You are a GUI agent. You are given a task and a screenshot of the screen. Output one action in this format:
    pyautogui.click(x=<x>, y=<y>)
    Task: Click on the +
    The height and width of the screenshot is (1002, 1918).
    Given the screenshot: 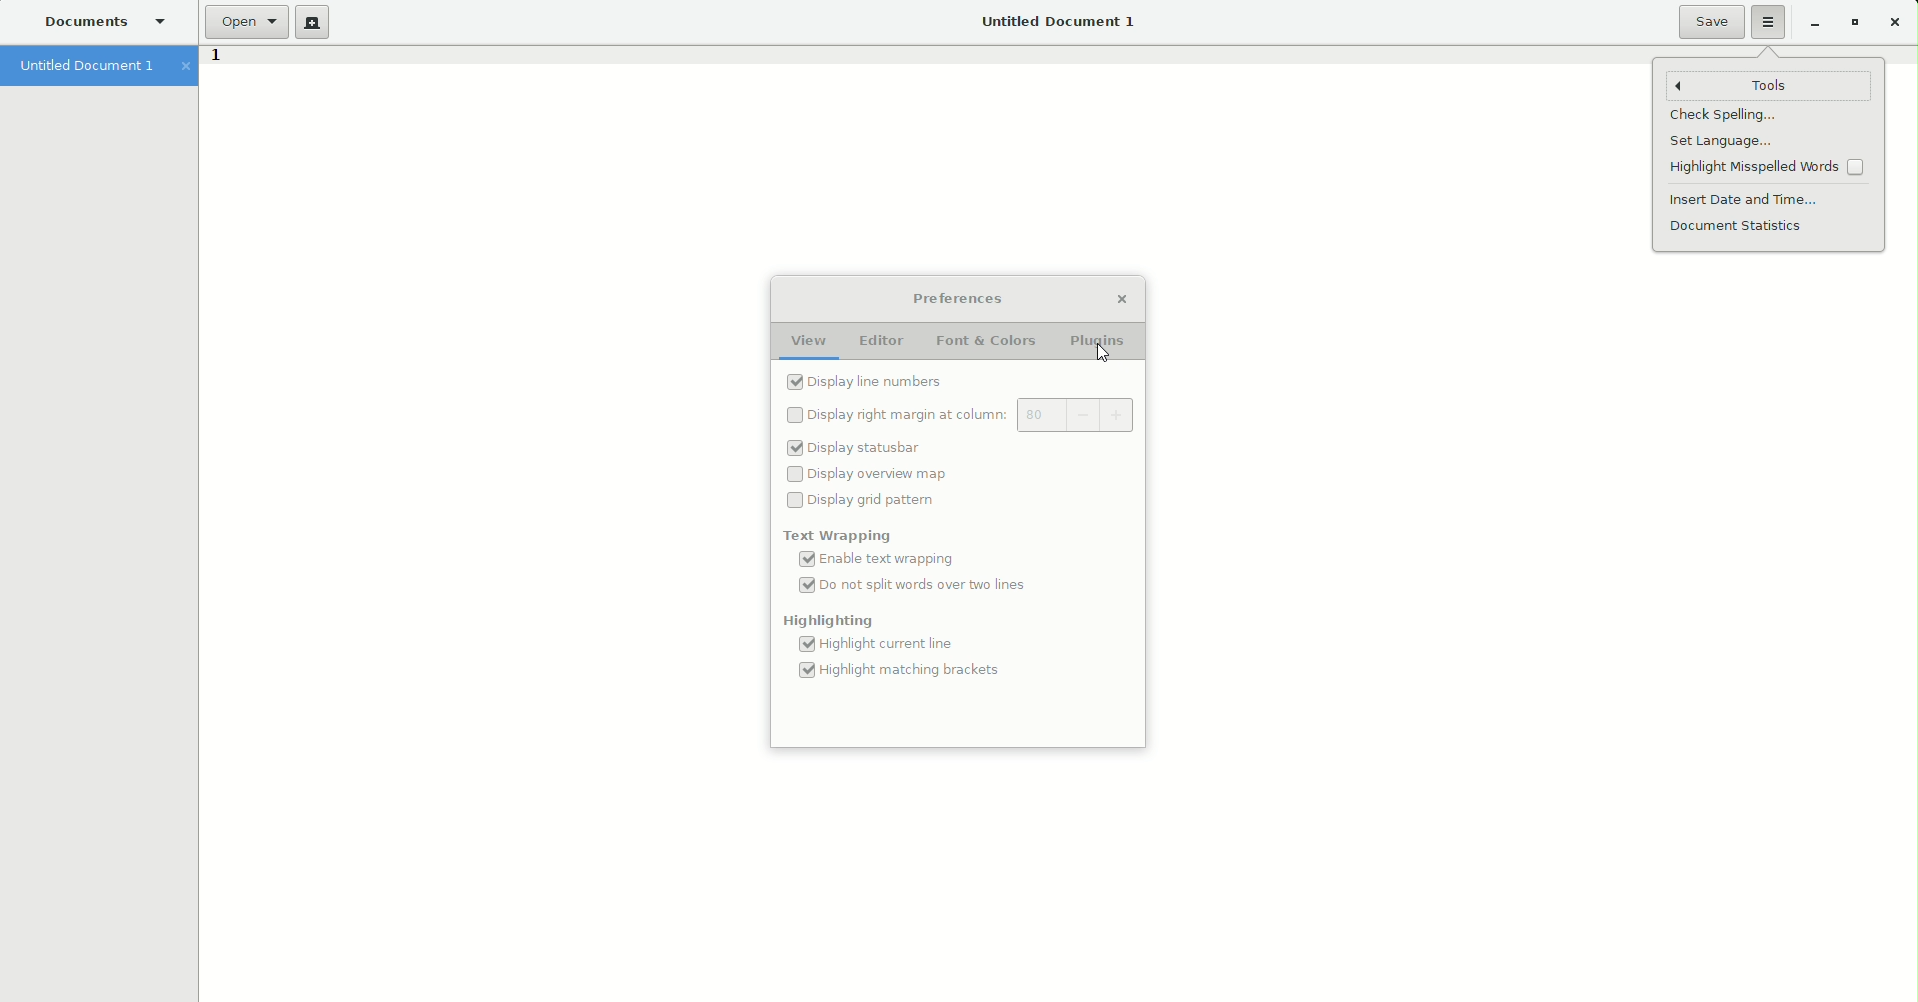 What is the action you would take?
    pyautogui.click(x=1108, y=413)
    